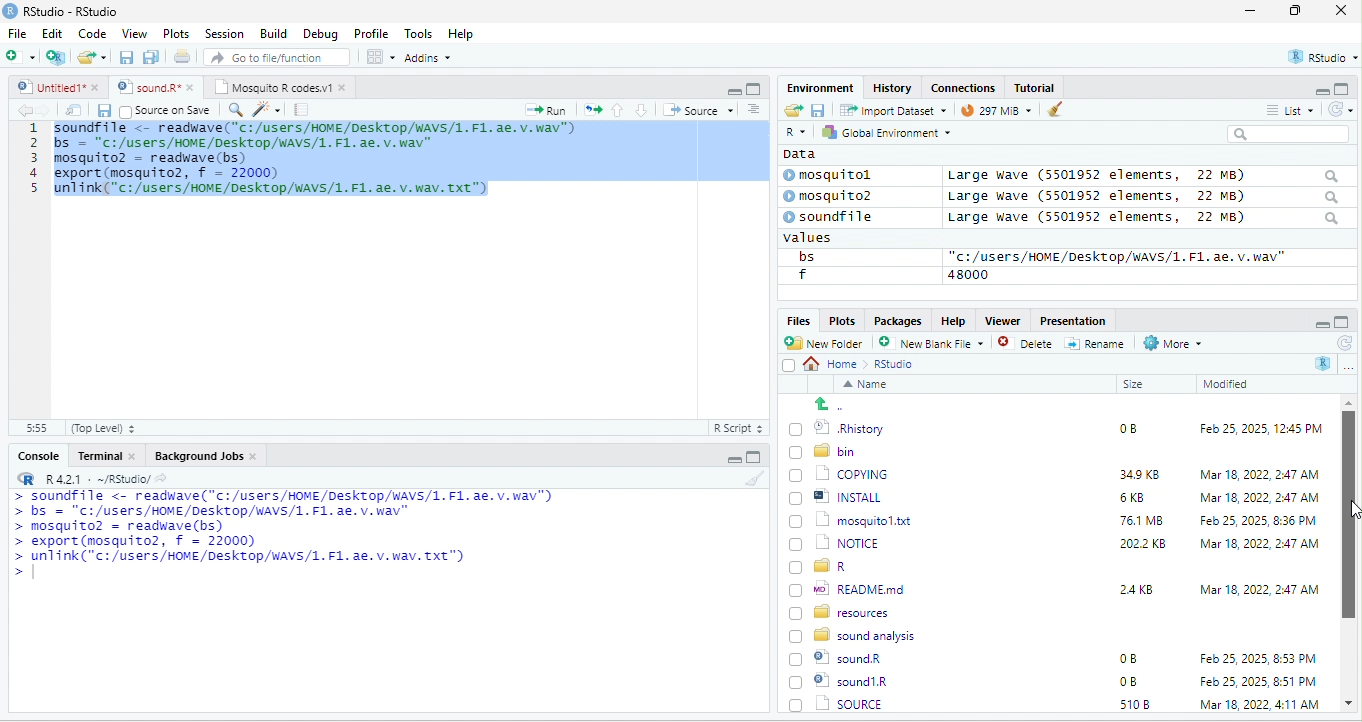 The height and width of the screenshot is (722, 1362). What do you see at coordinates (619, 109) in the screenshot?
I see `up` at bounding box center [619, 109].